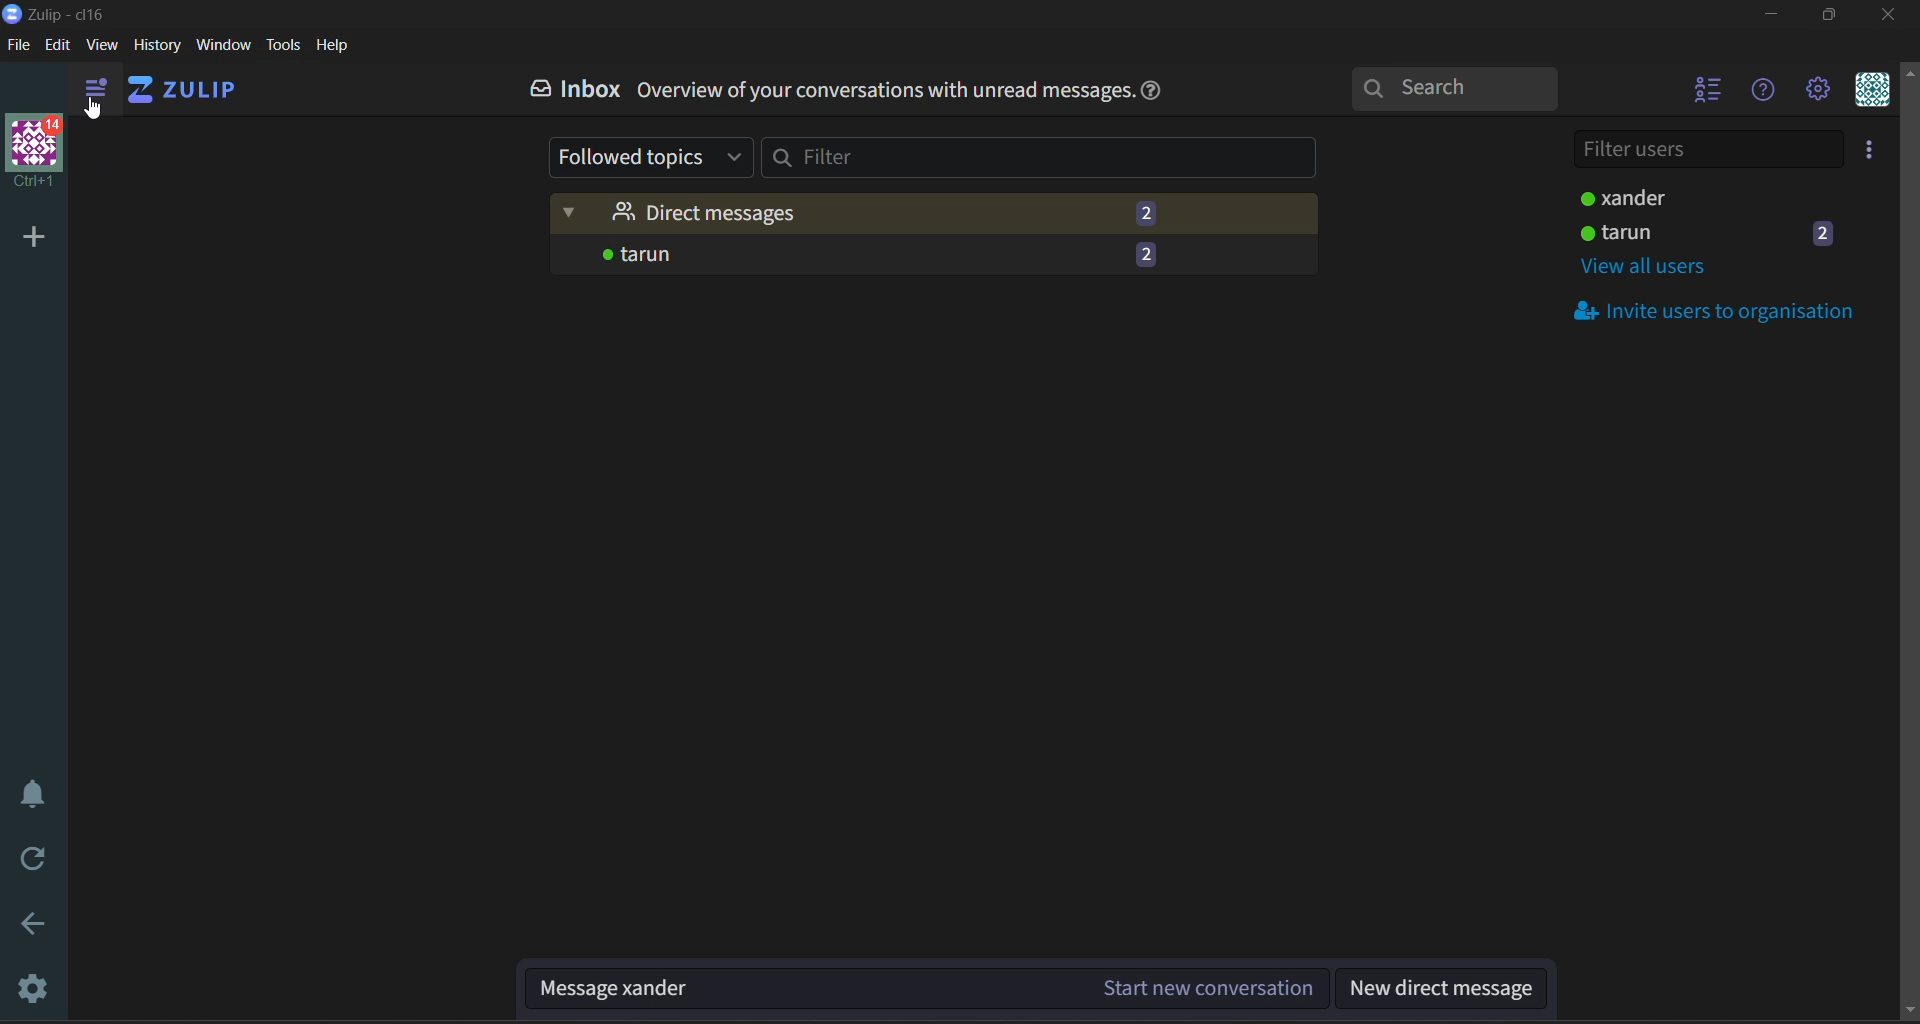 This screenshot has width=1920, height=1024. What do you see at coordinates (813, 88) in the screenshot?
I see `Inbox. Overview of your conversations with unread messages.` at bounding box center [813, 88].